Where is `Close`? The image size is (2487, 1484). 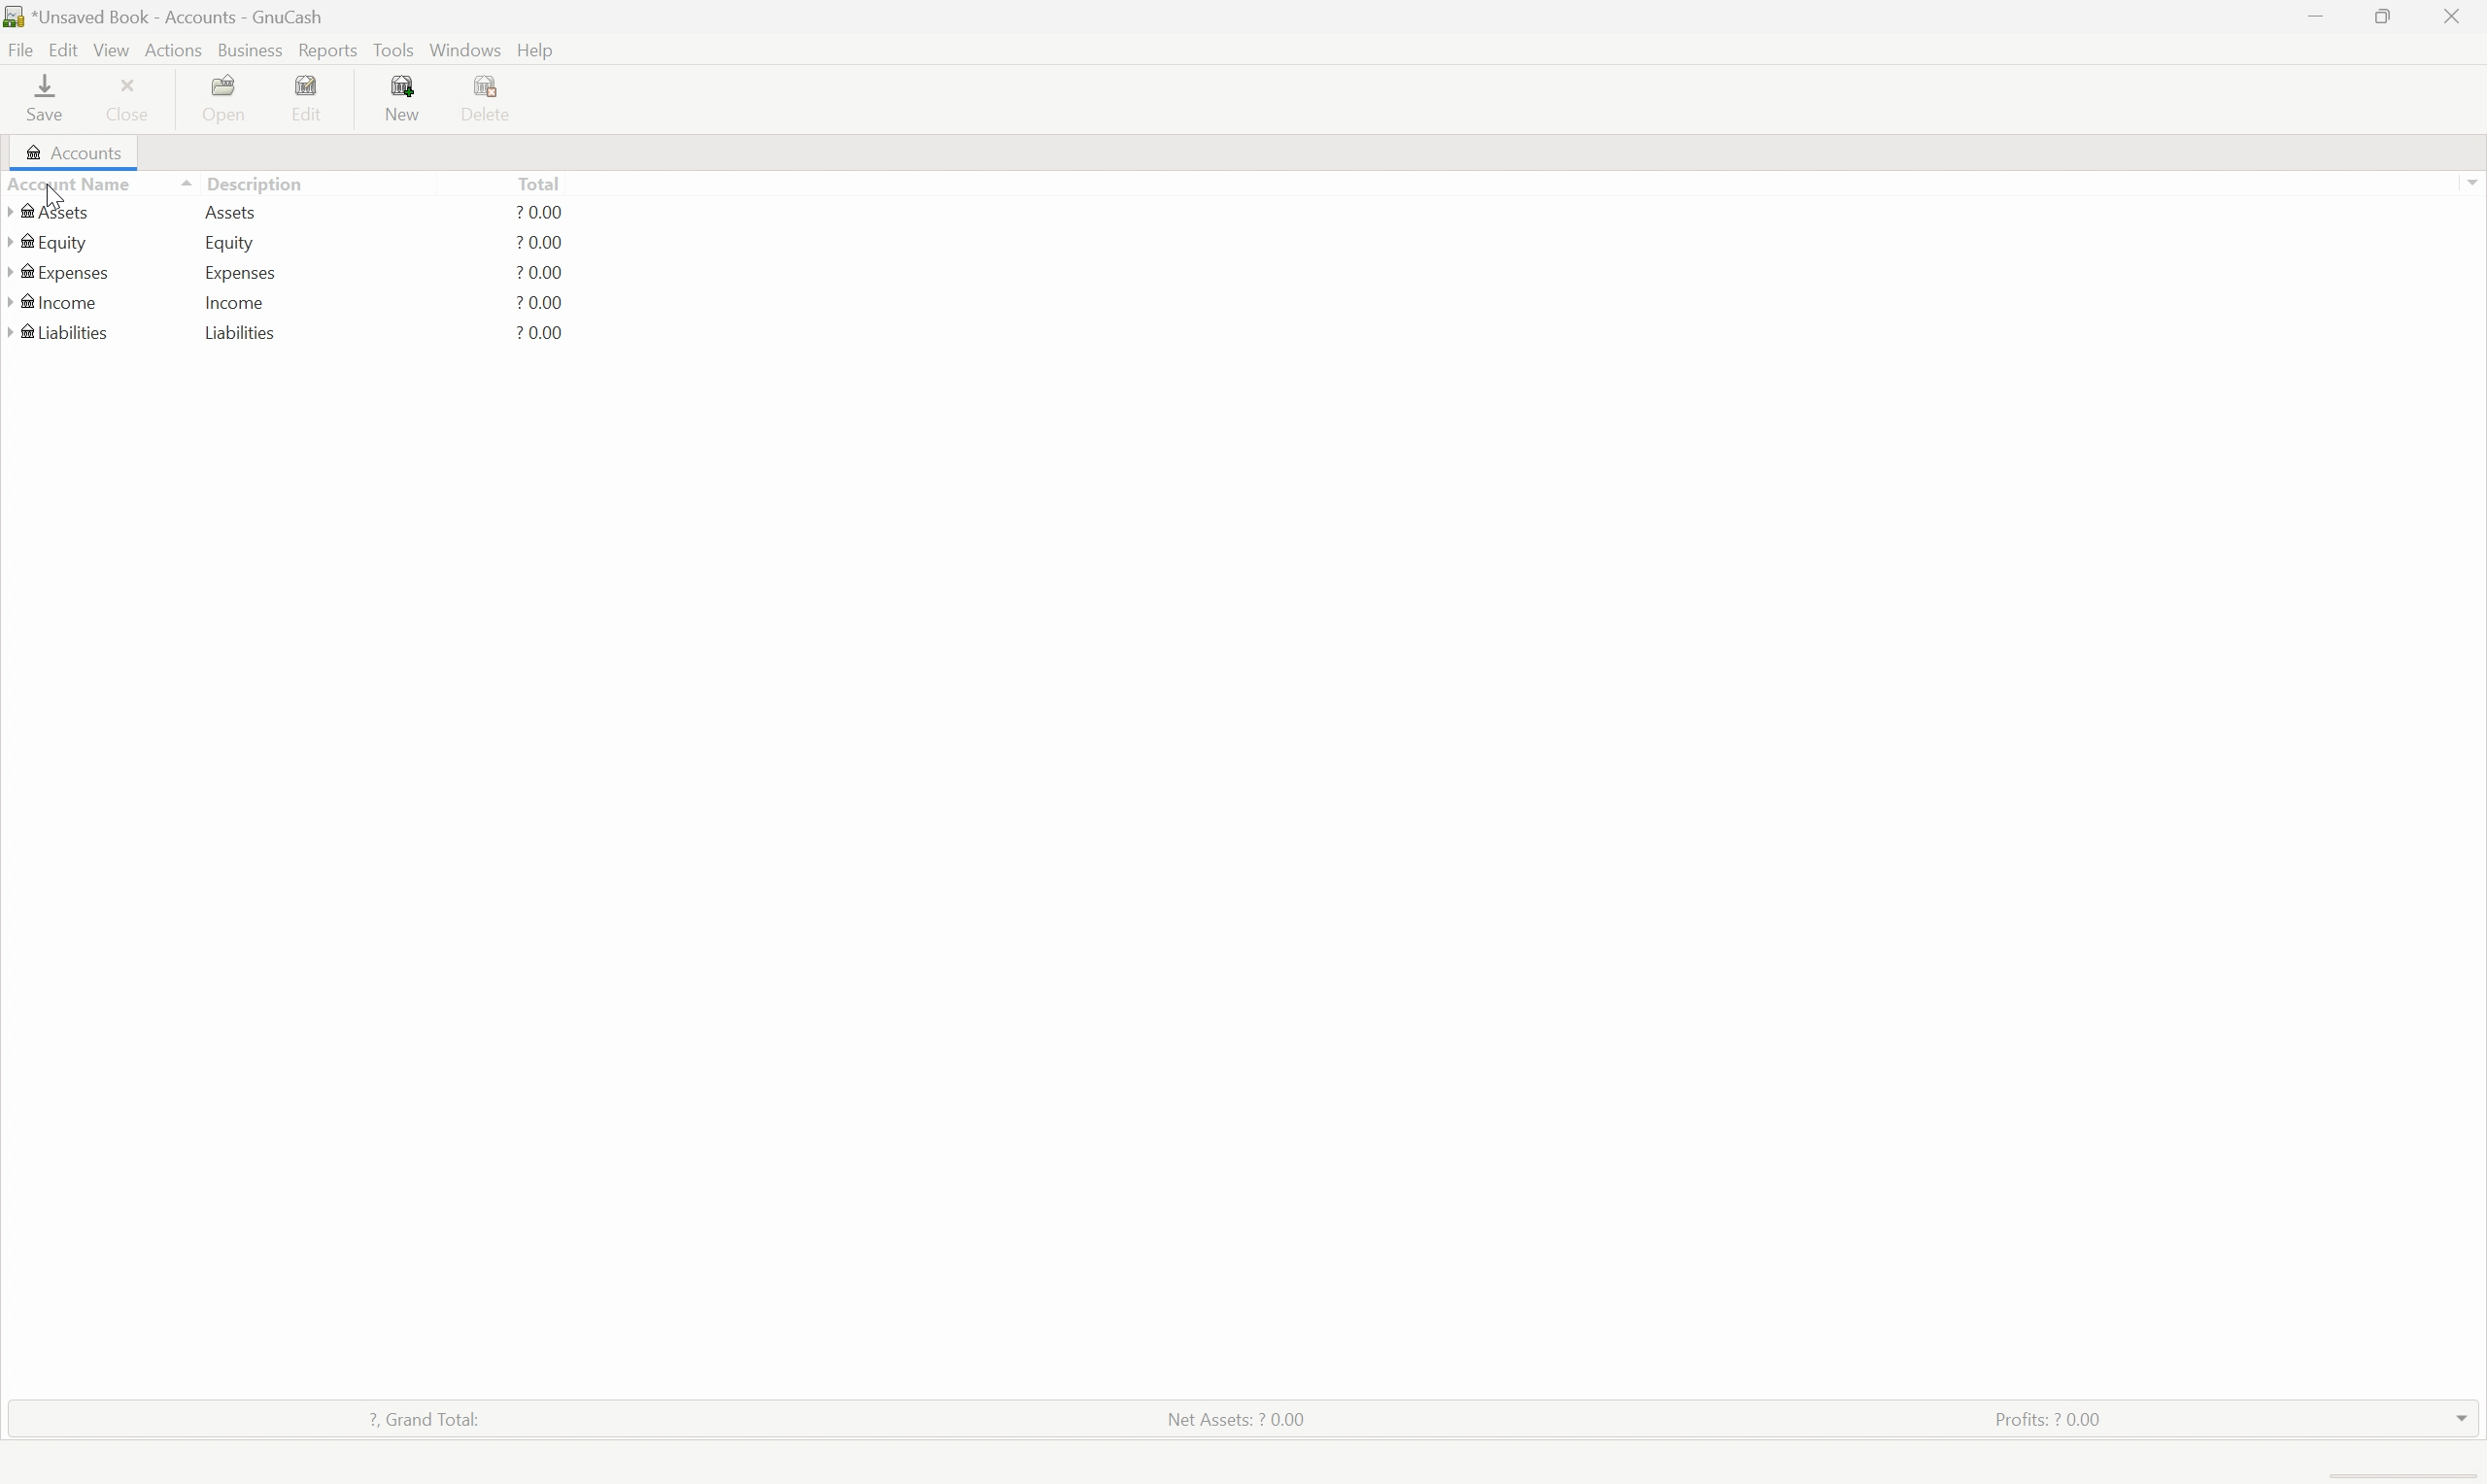
Close is located at coordinates (134, 95).